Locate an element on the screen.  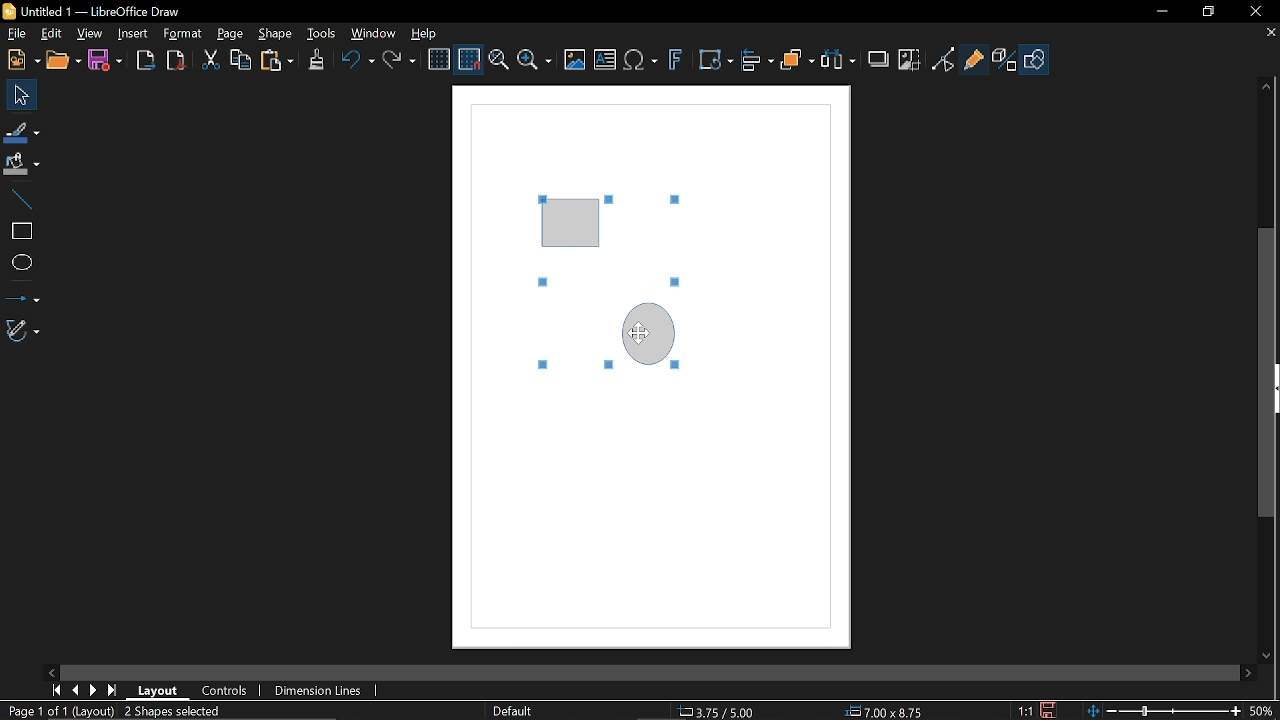
Save is located at coordinates (108, 61).